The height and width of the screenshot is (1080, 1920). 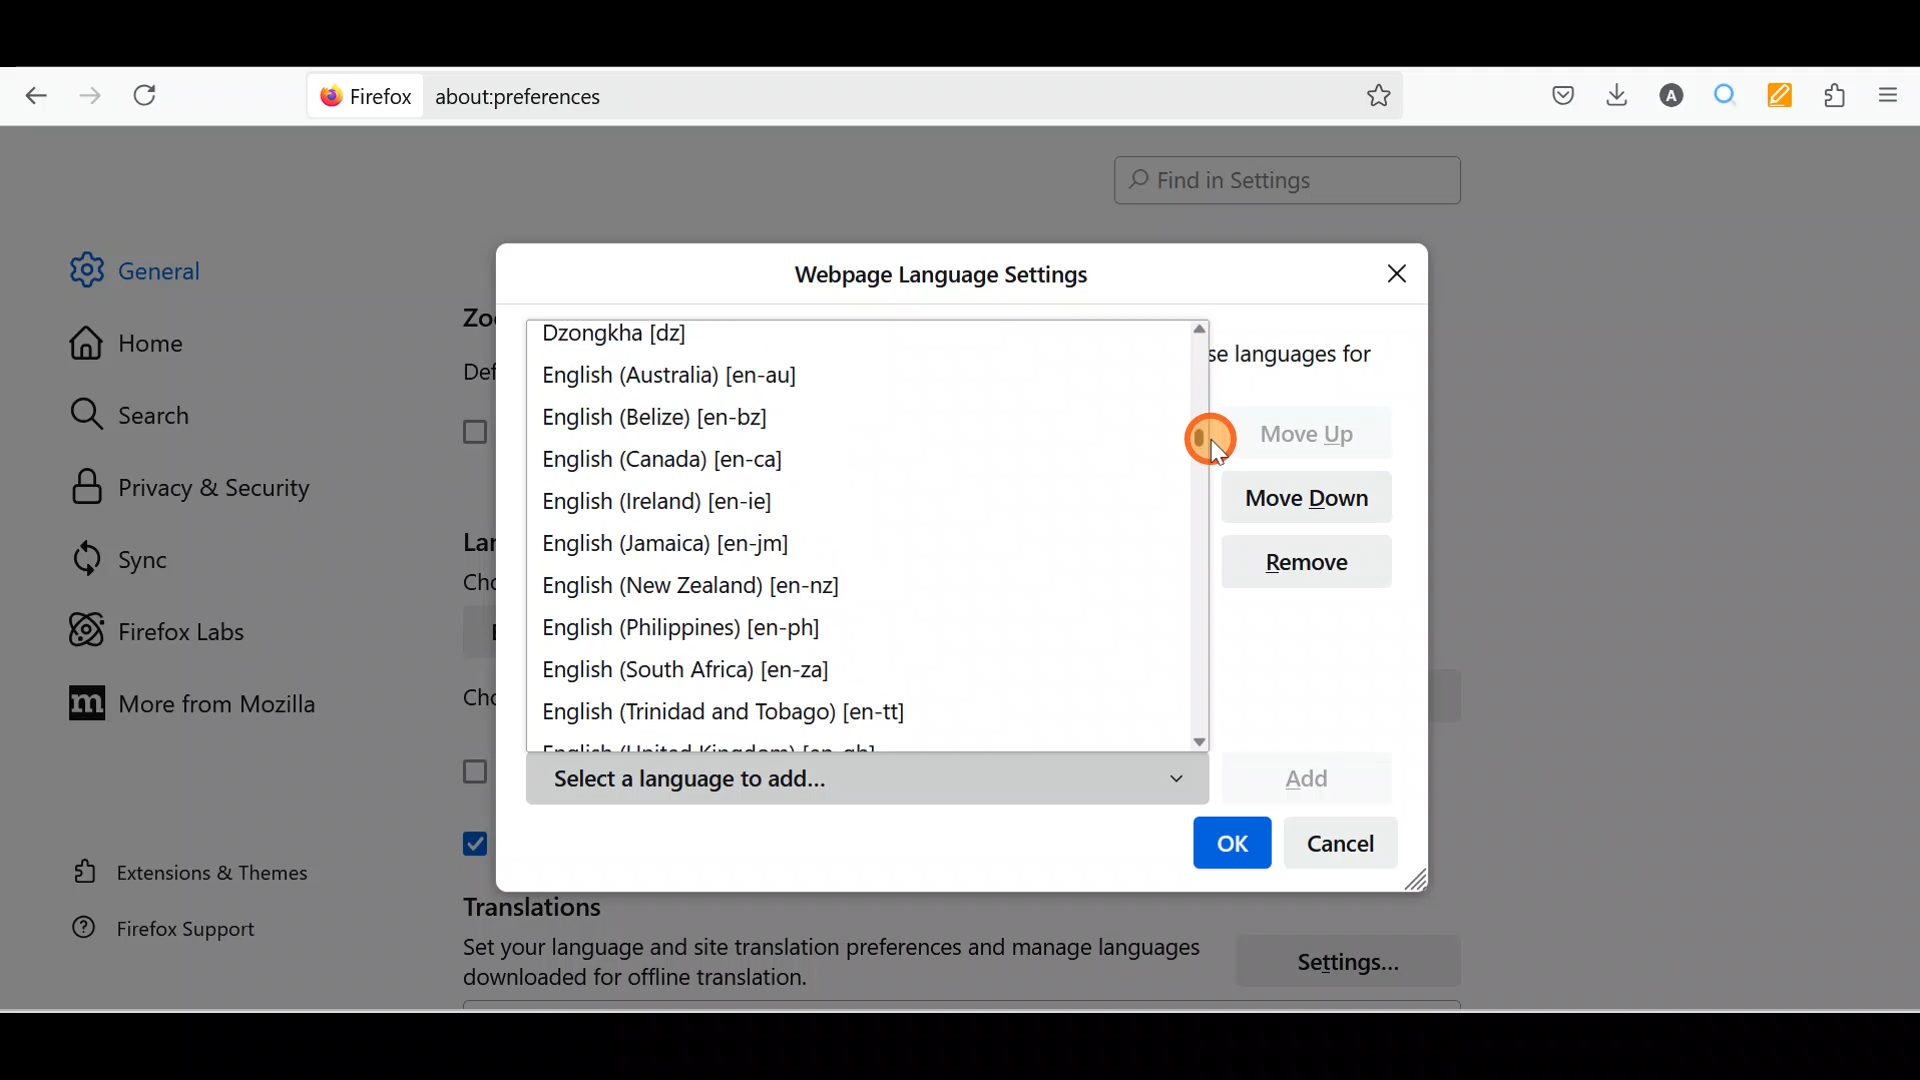 What do you see at coordinates (1360, 963) in the screenshot?
I see `Settings` at bounding box center [1360, 963].